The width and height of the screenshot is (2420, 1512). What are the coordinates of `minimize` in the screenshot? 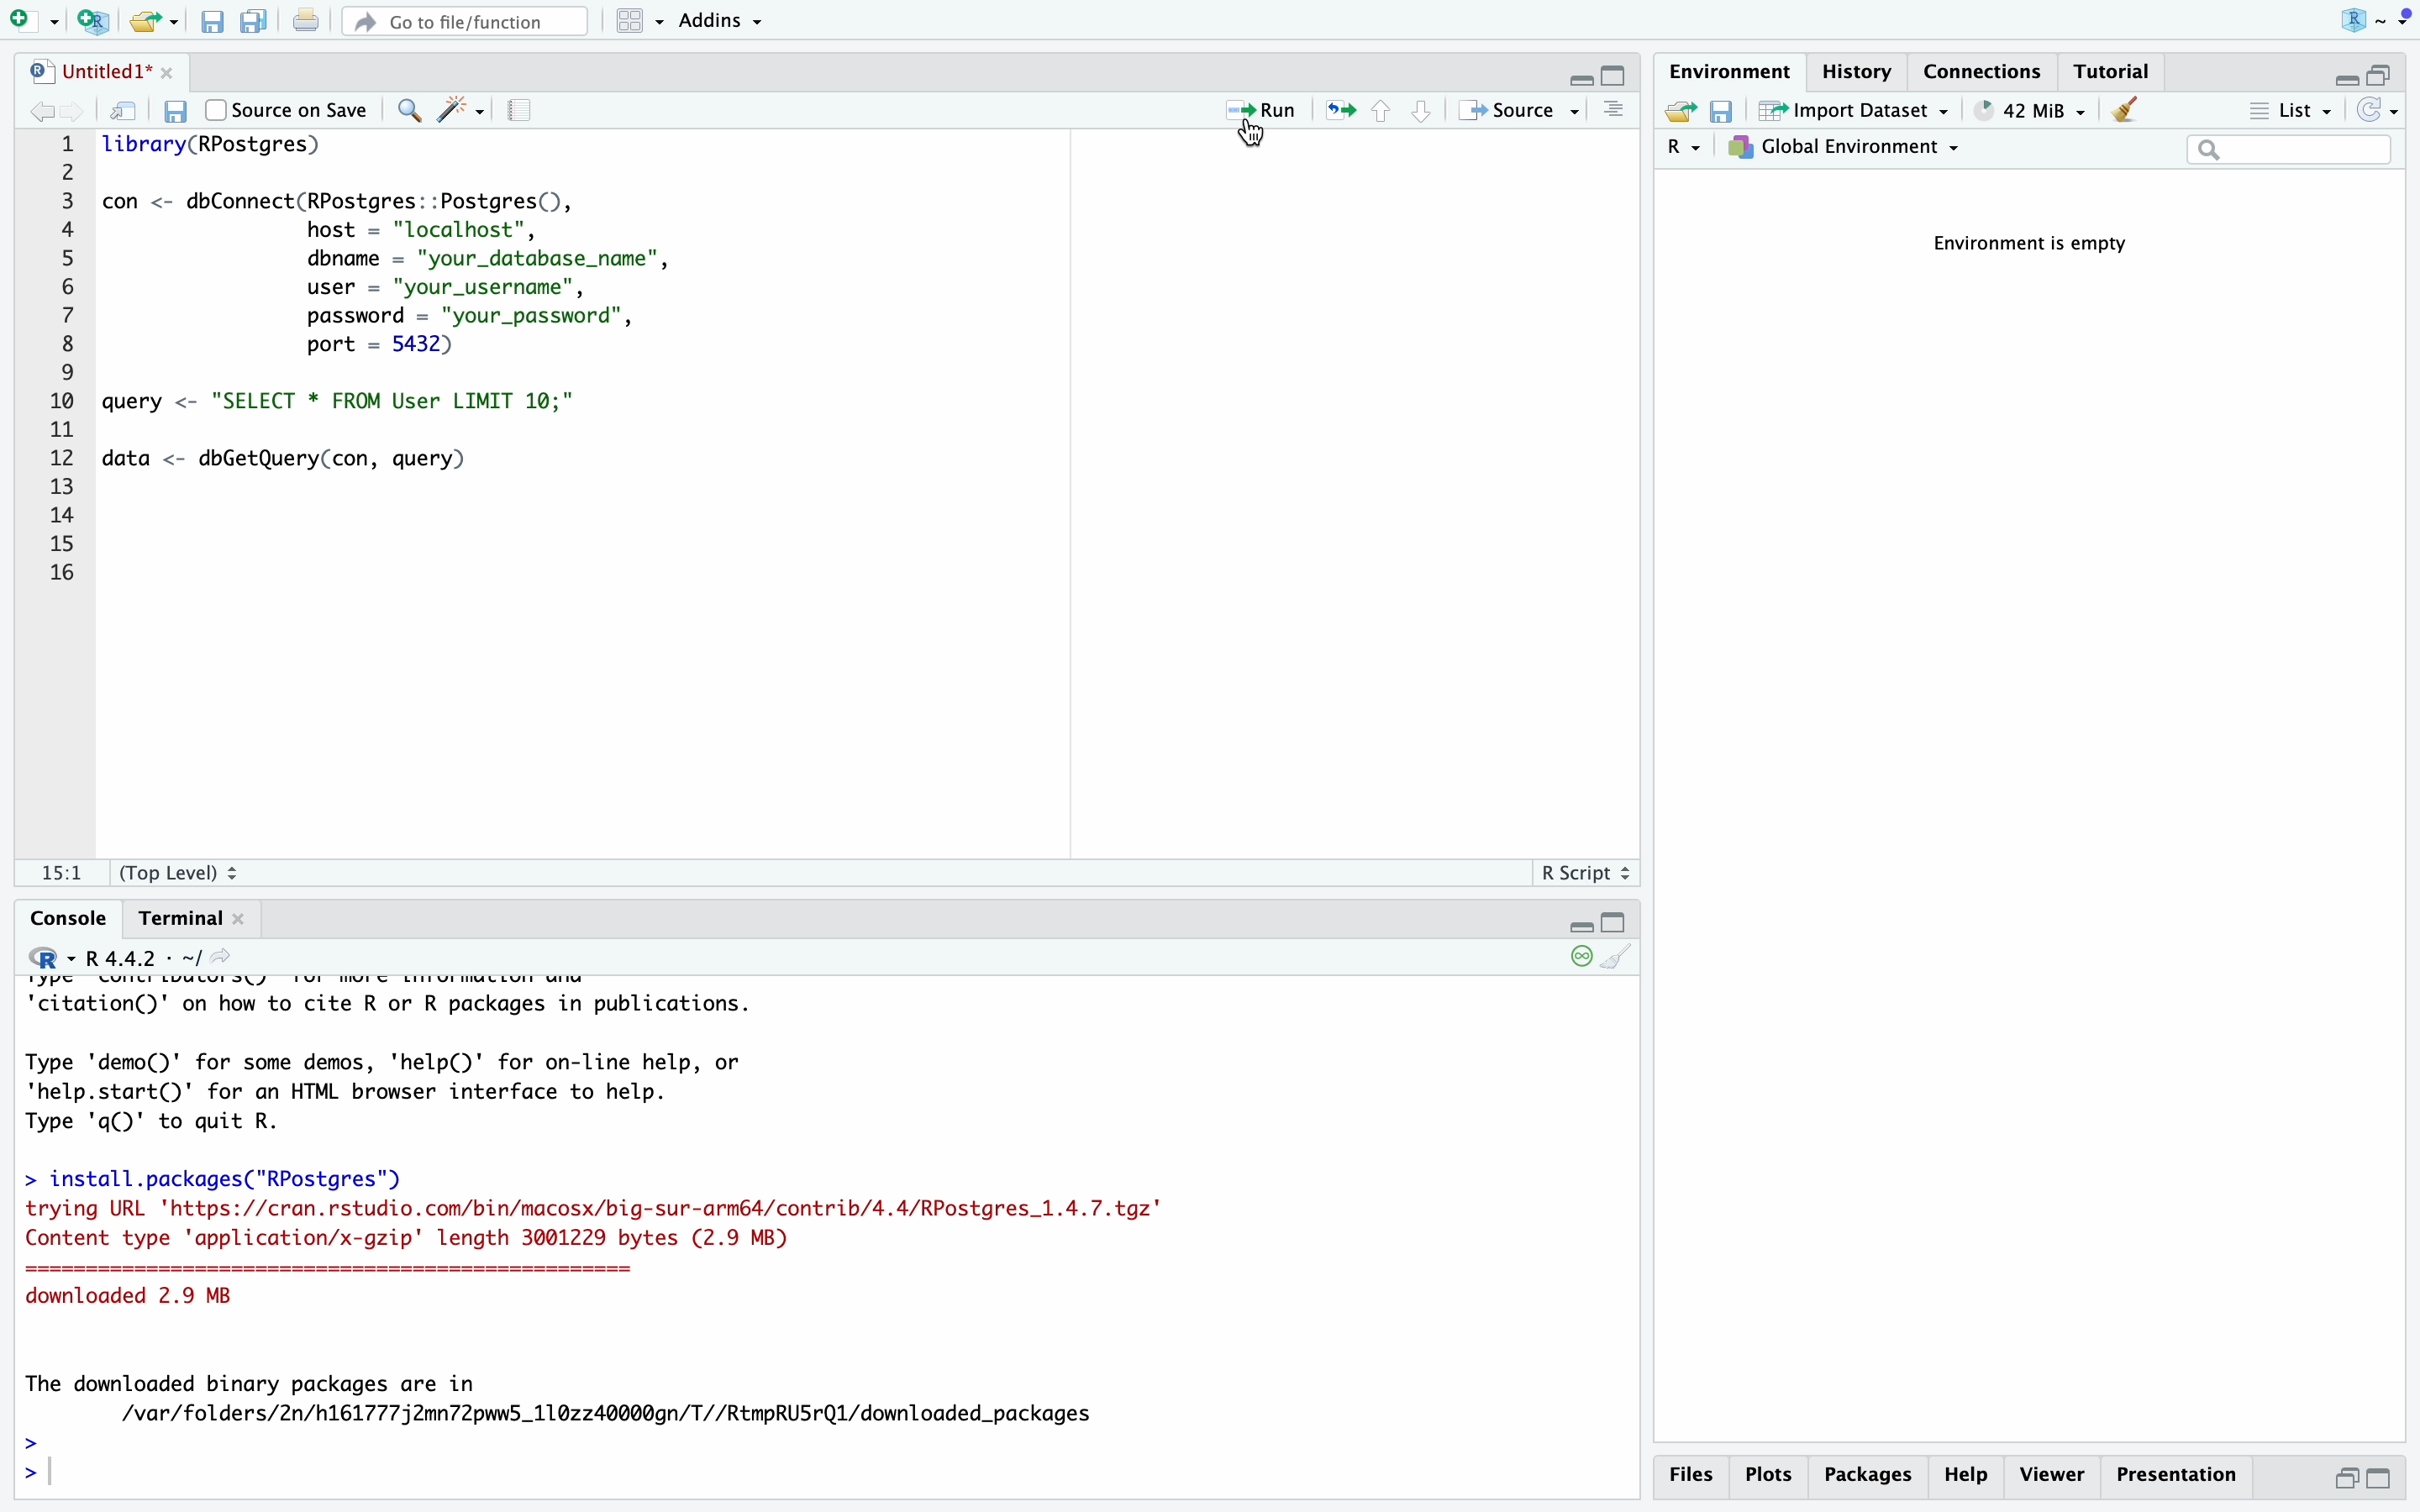 It's located at (2337, 1484).